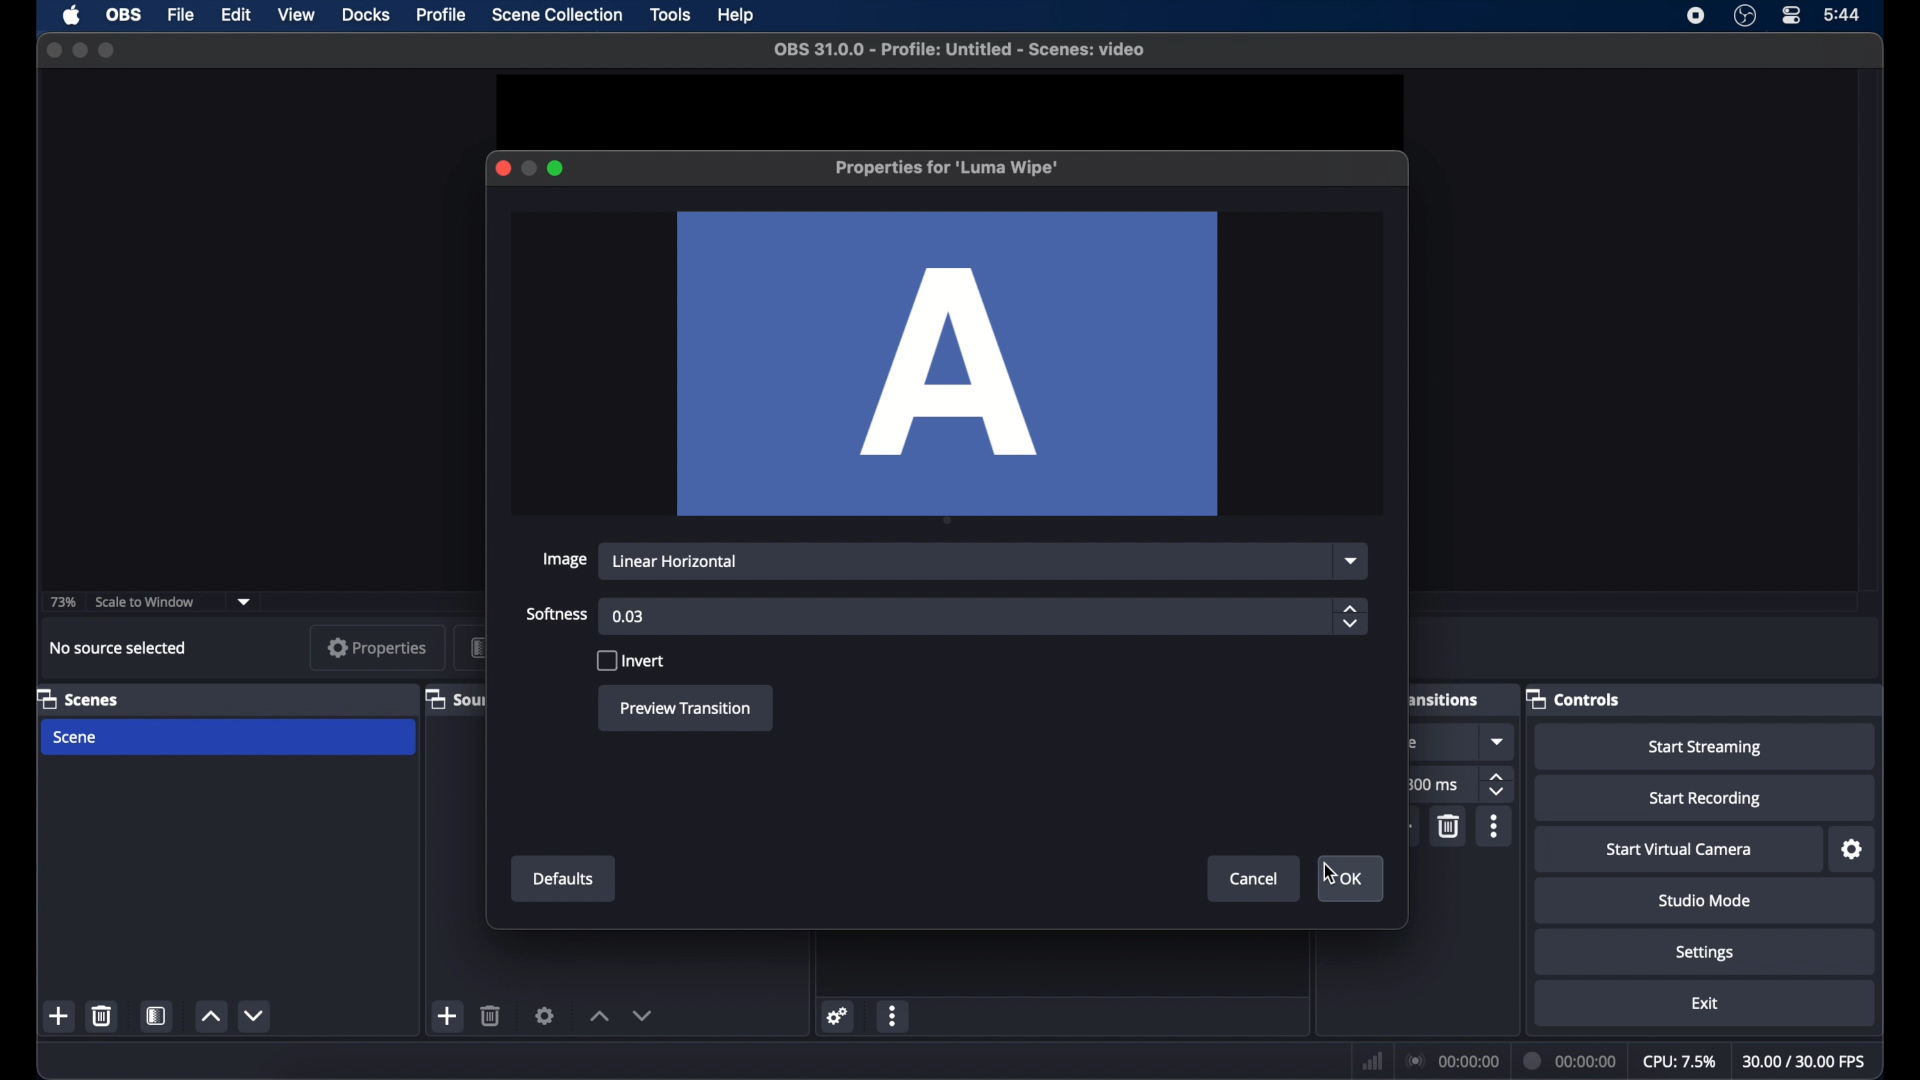 The width and height of the screenshot is (1920, 1080). Describe the element at coordinates (946, 168) in the screenshot. I see `properties for luma wipe` at that location.